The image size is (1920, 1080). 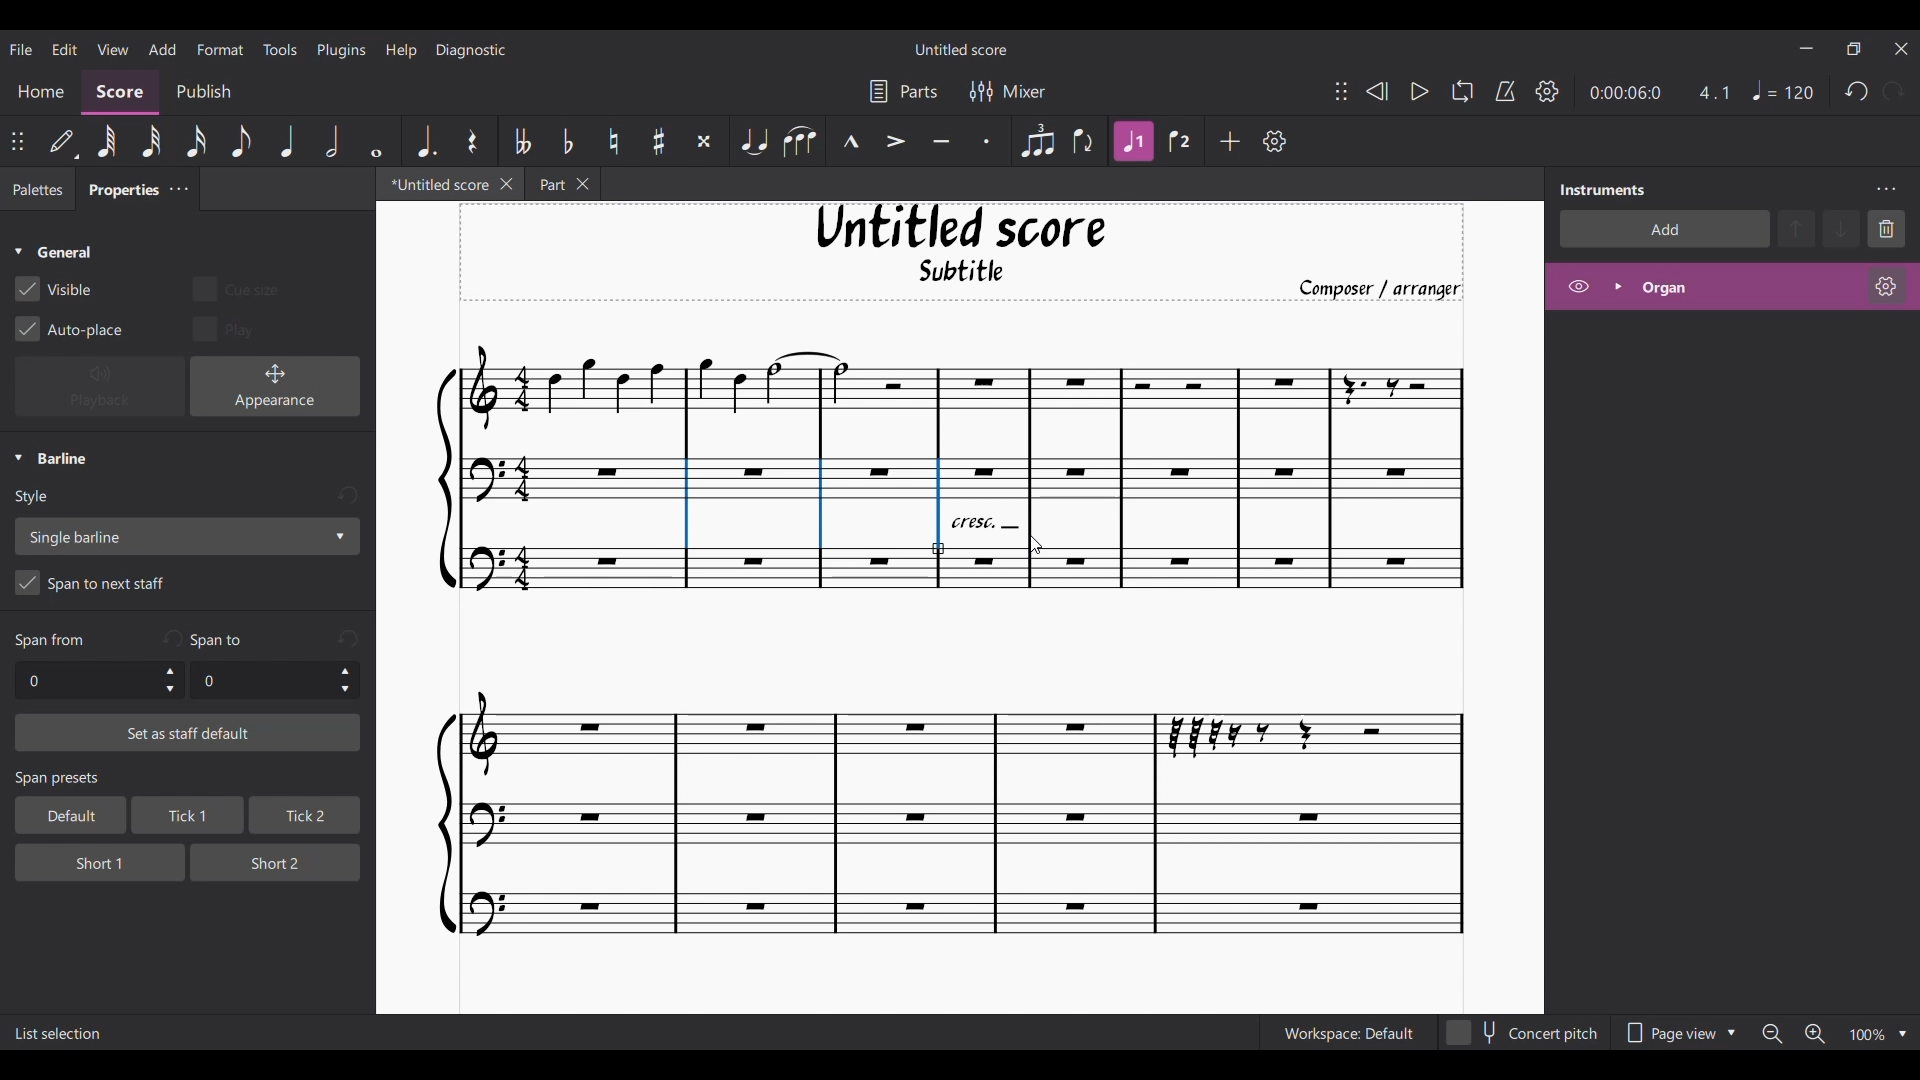 I want to click on Rewind, so click(x=1376, y=91).